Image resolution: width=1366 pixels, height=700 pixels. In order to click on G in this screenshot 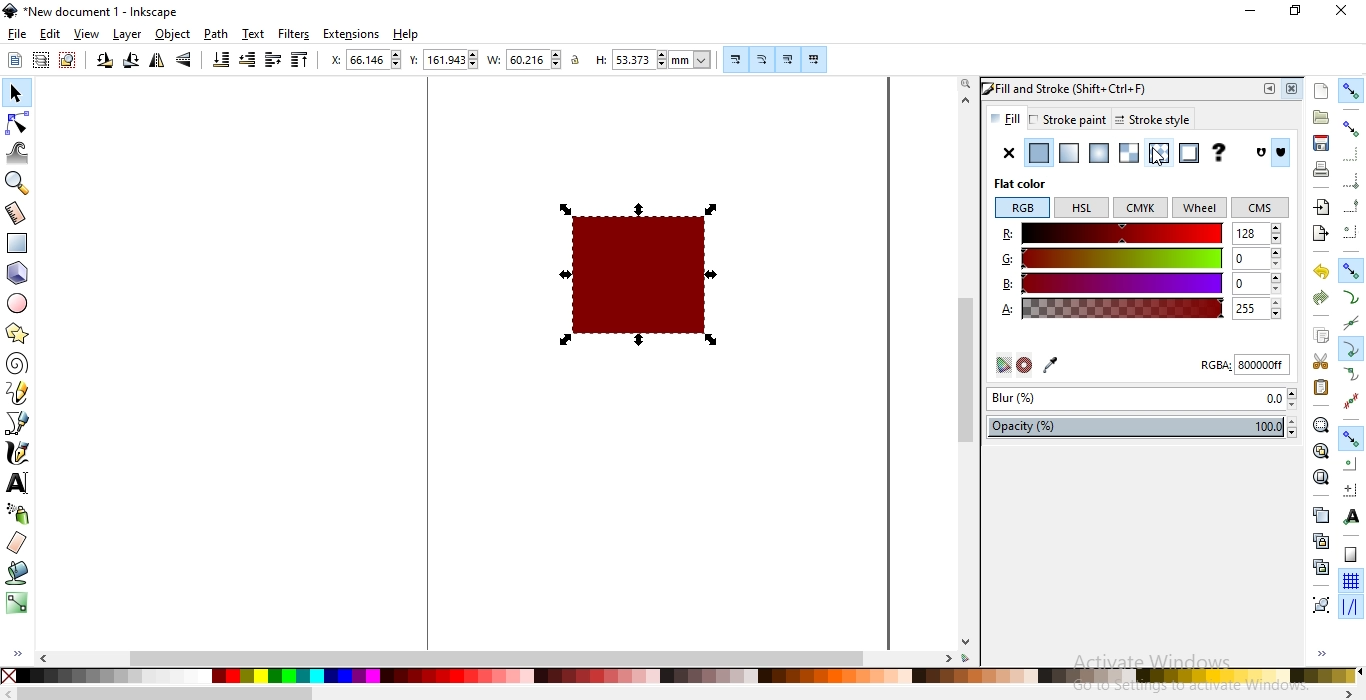, I will do `click(1114, 257)`.